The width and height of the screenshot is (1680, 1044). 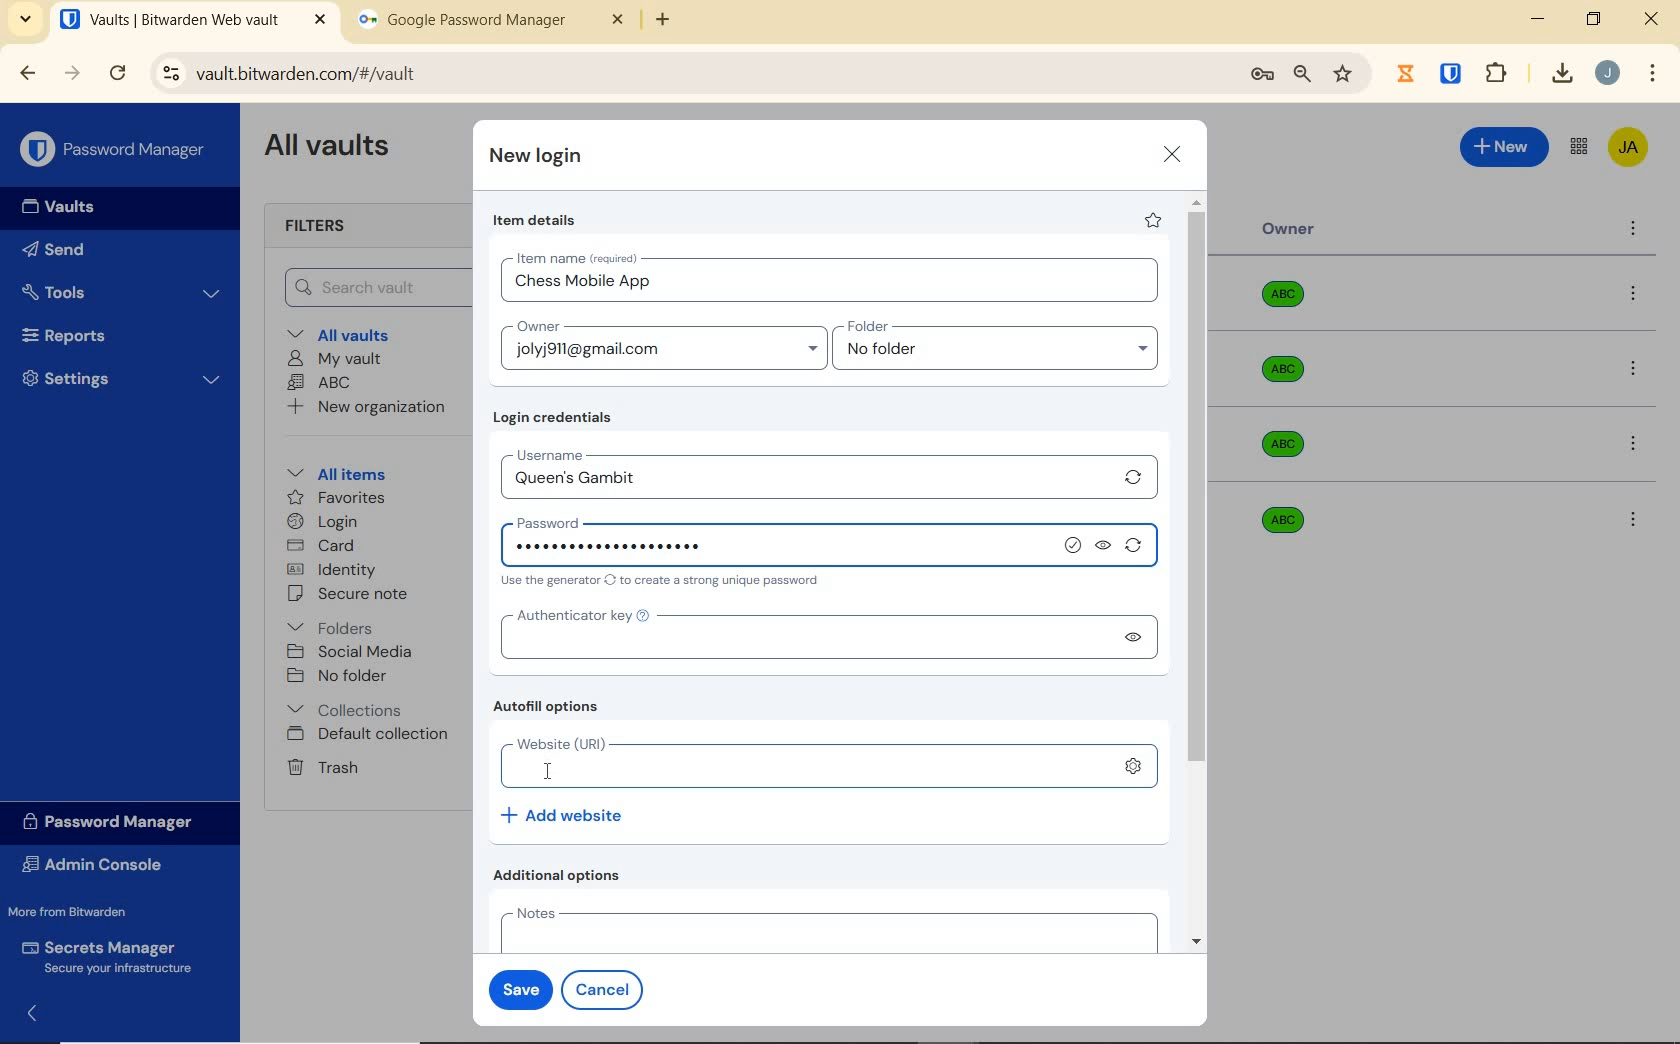 What do you see at coordinates (103, 958) in the screenshot?
I see `Secrets Manager` at bounding box center [103, 958].